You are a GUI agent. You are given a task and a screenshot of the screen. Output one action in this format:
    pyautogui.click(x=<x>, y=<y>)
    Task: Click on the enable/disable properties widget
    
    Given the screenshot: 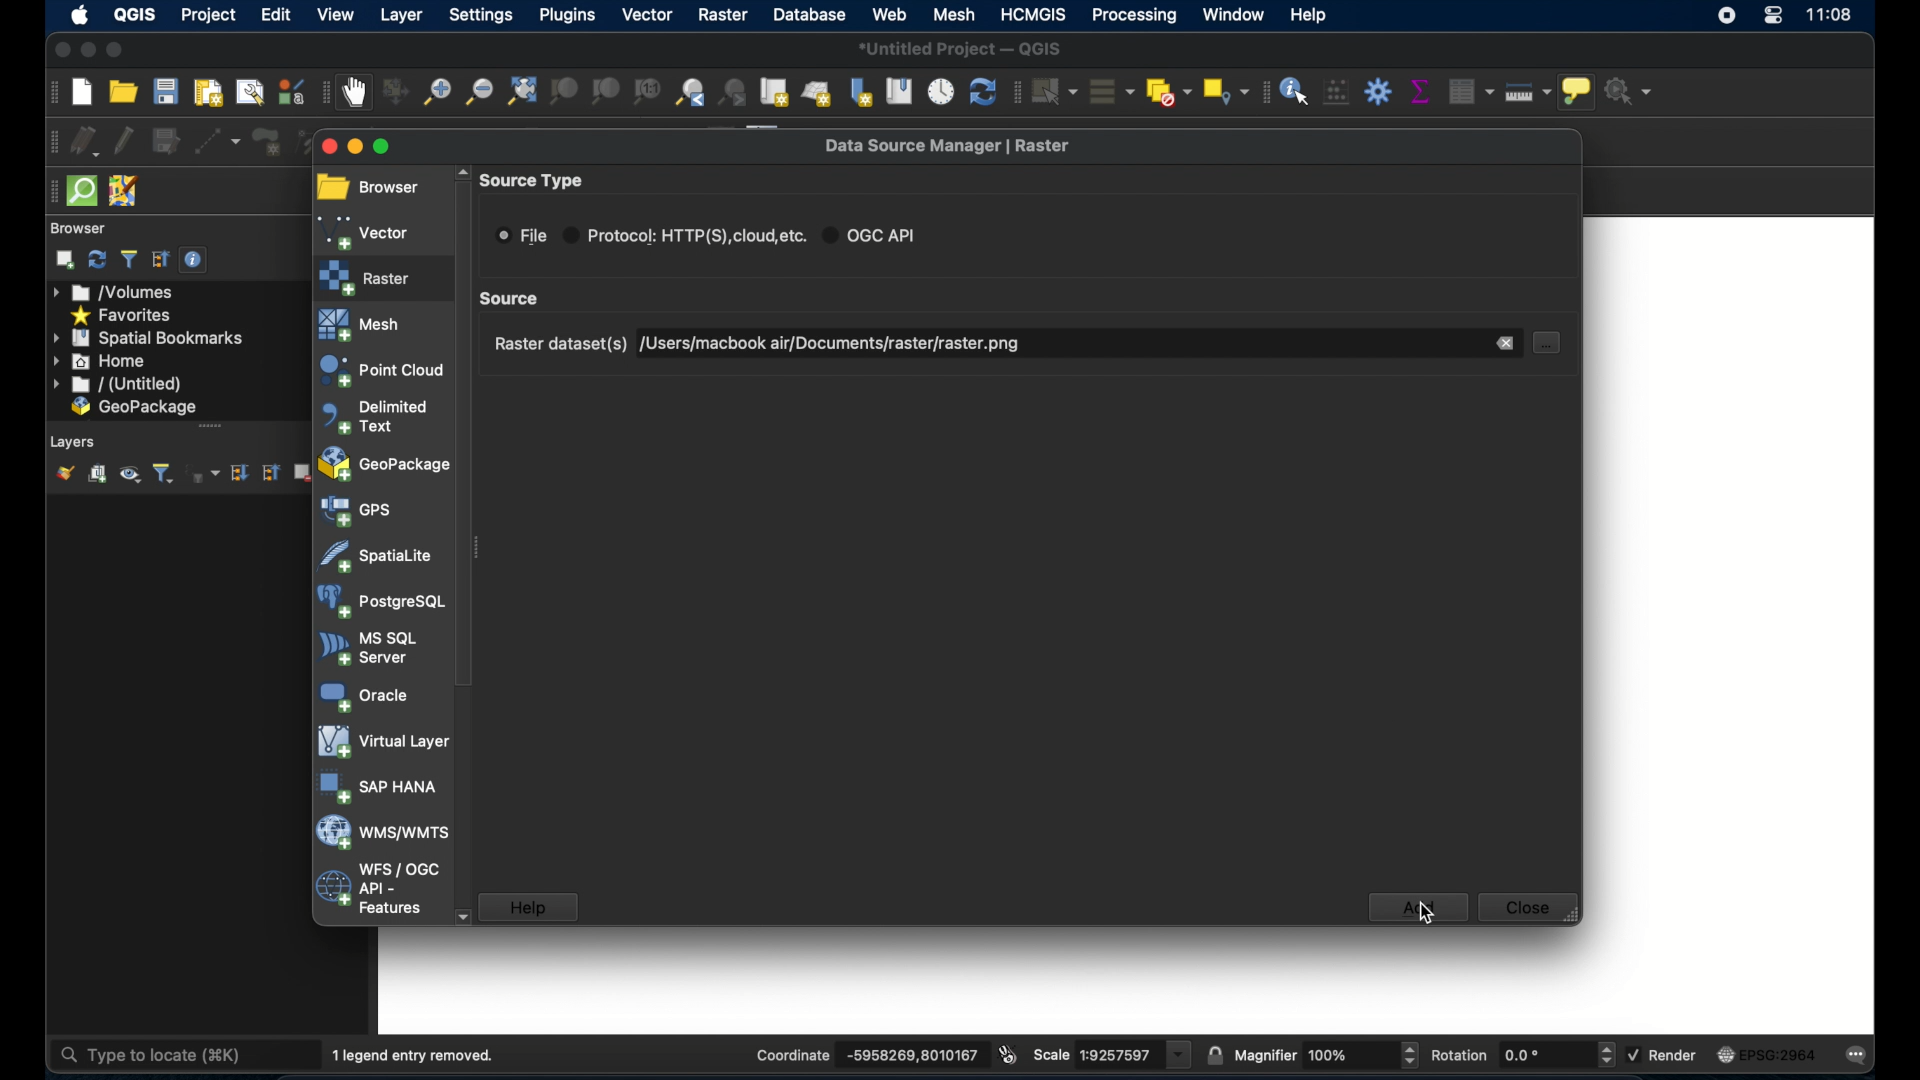 What is the action you would take?
    pyautogui.click(x=196, y=260)
    